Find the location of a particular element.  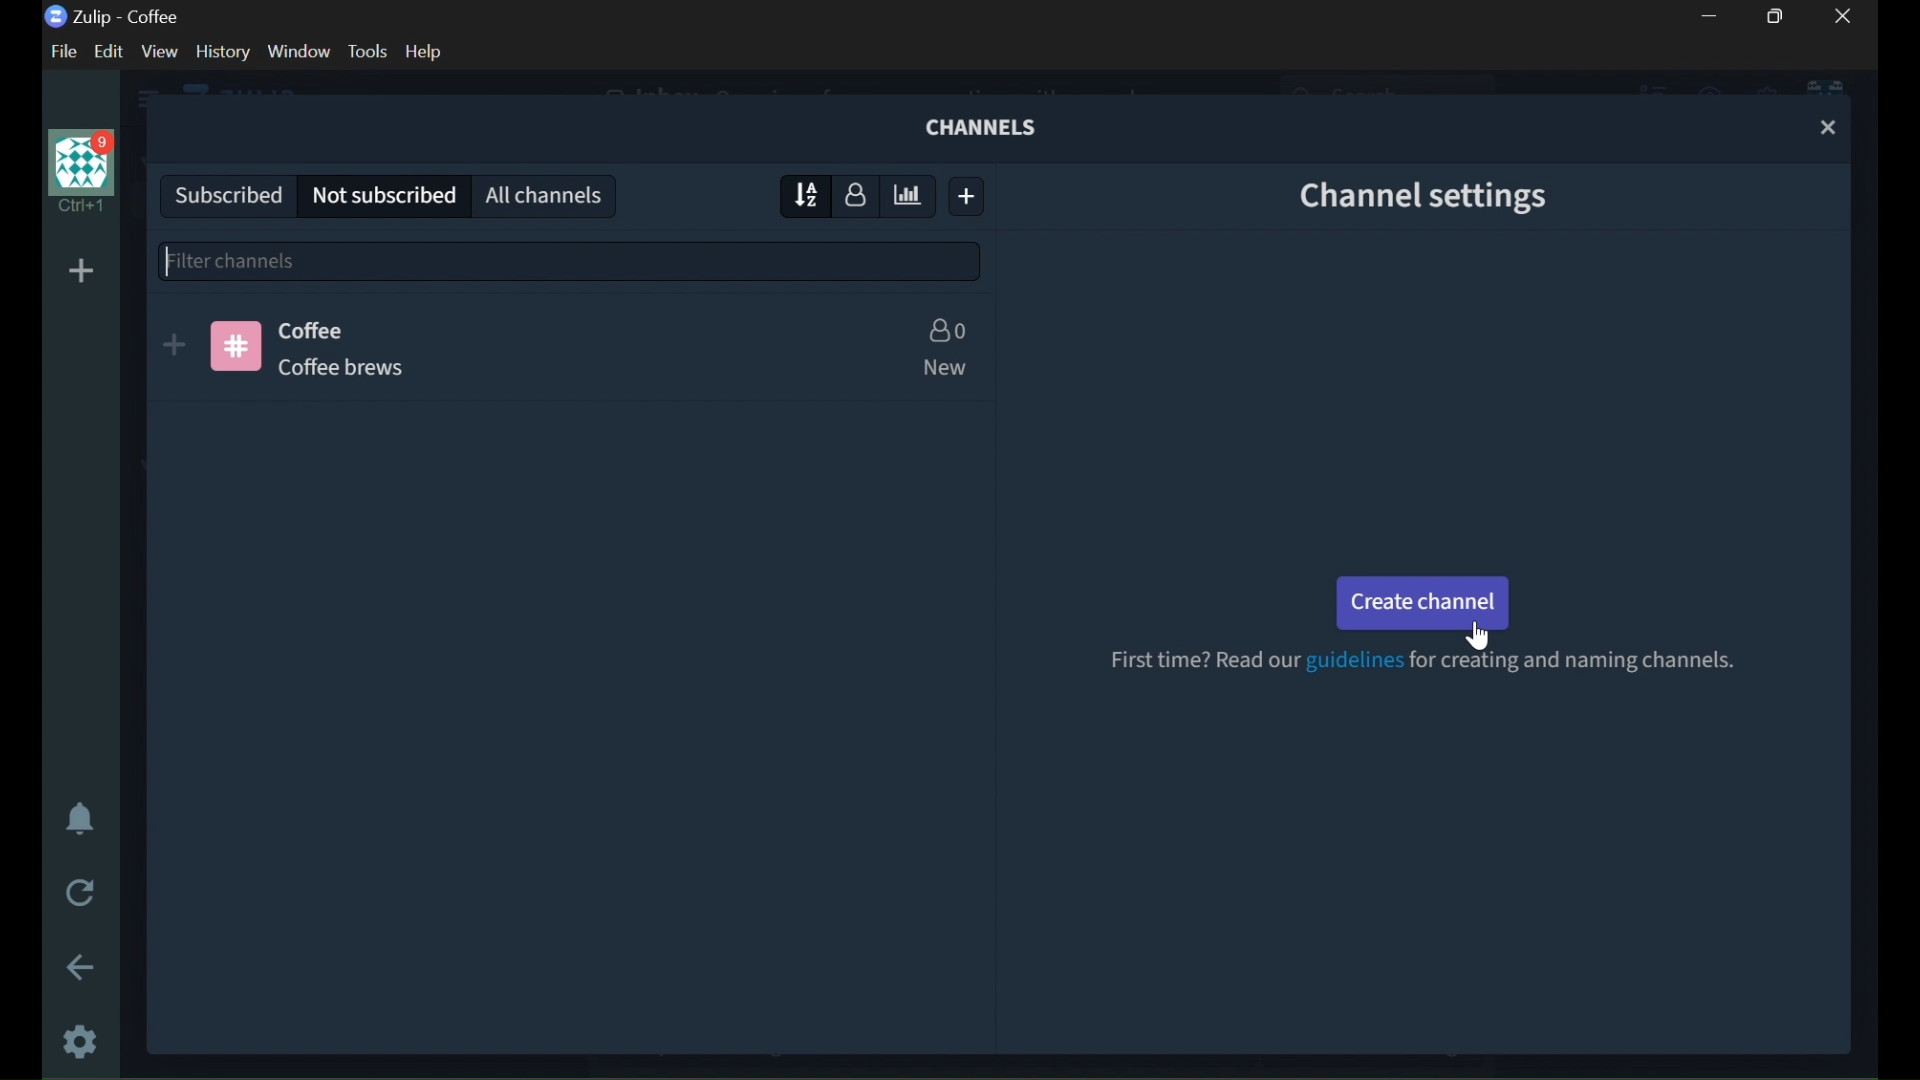

filter channels is located at coordinates (570, 259).